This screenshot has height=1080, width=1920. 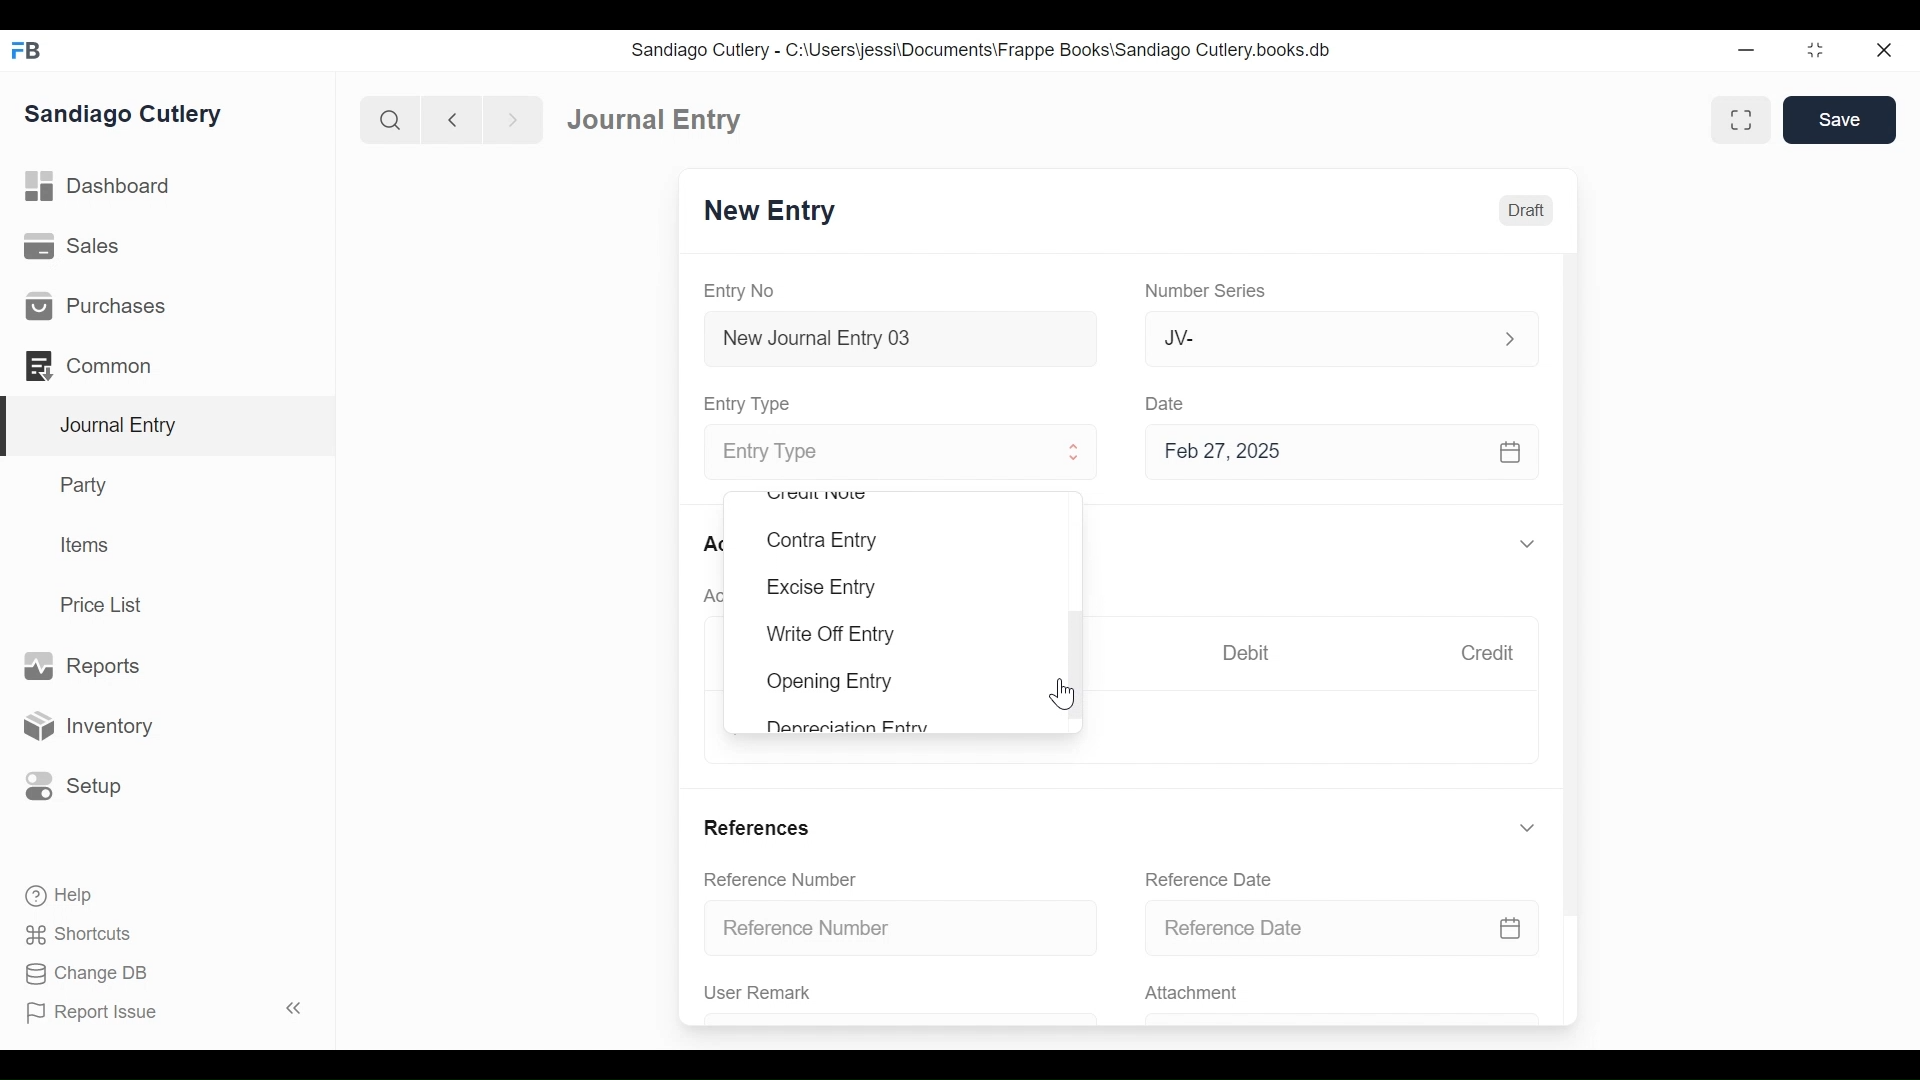 I want to click on Navigate forward, so click(x=512, y=120).